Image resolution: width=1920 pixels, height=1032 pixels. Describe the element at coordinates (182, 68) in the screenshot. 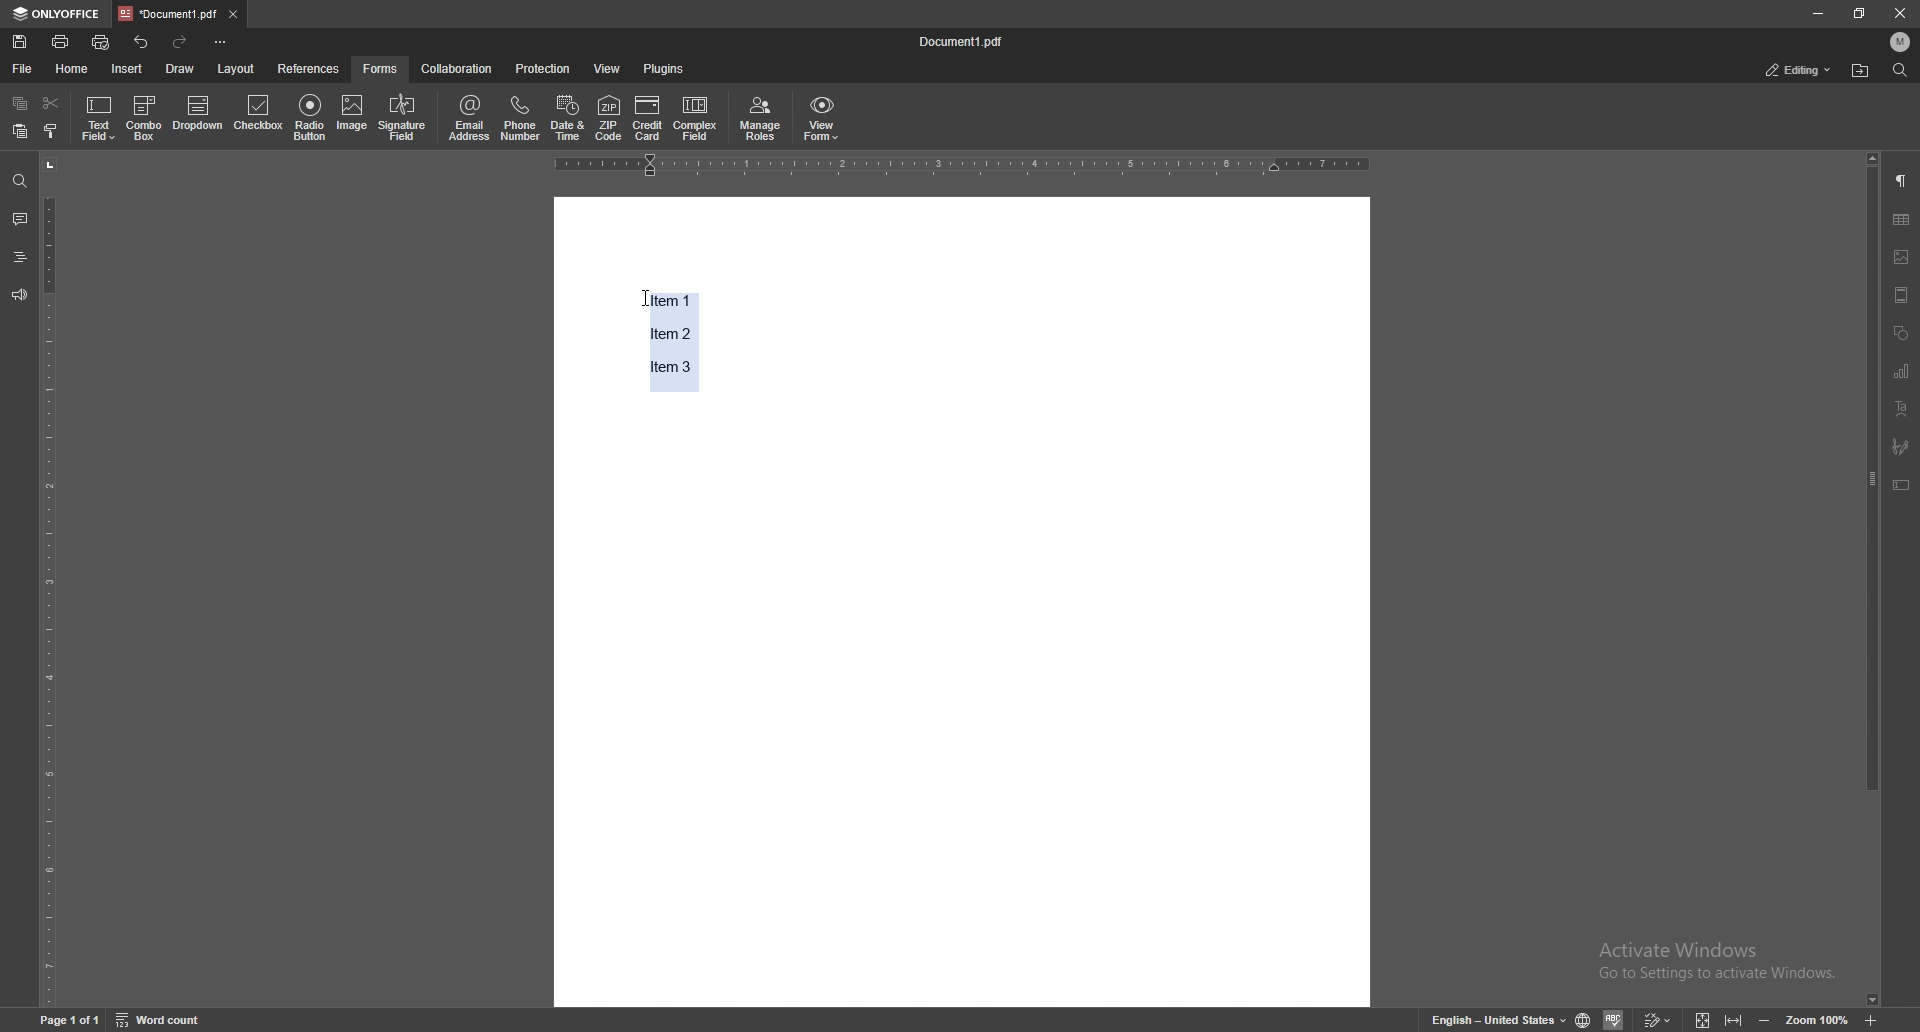

I see `draw` at that location.